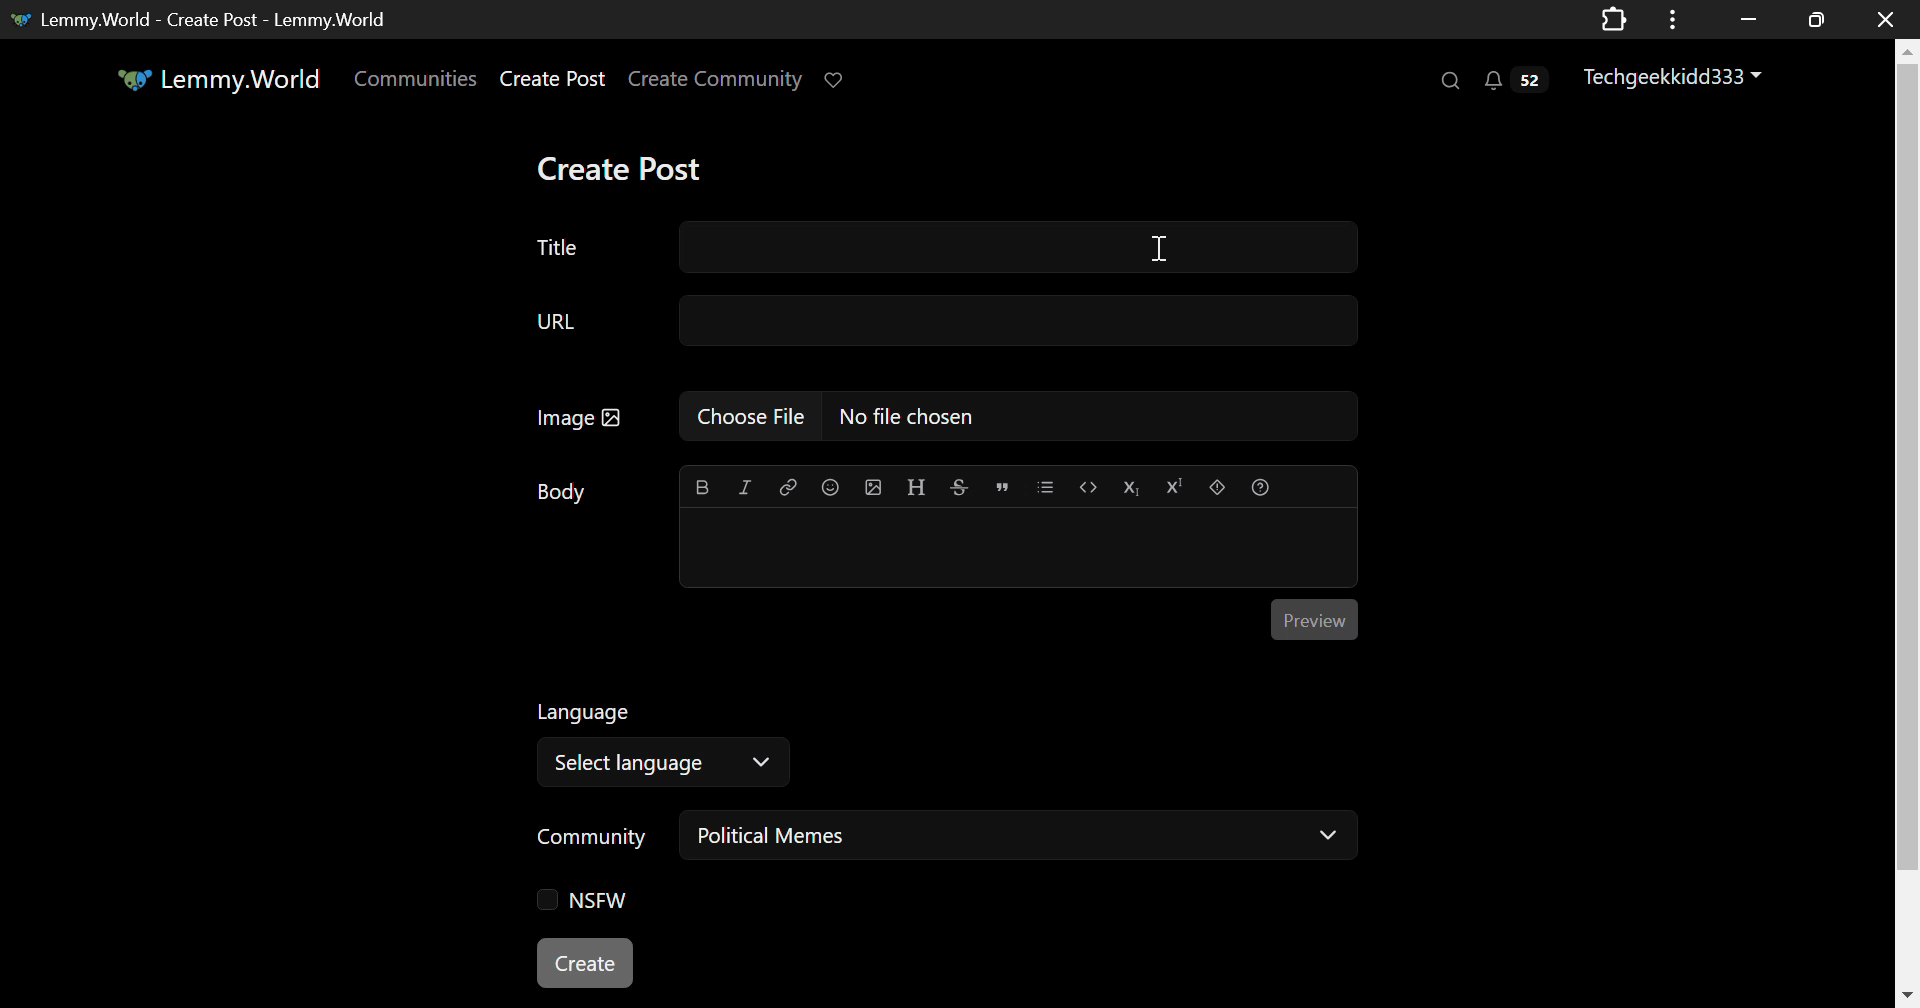 This screenshot has height=1008, width=1920. What do you see at coordinates (1888, 18) in the screenshot?
I see `Close window` at bounding box center [1888, 18].